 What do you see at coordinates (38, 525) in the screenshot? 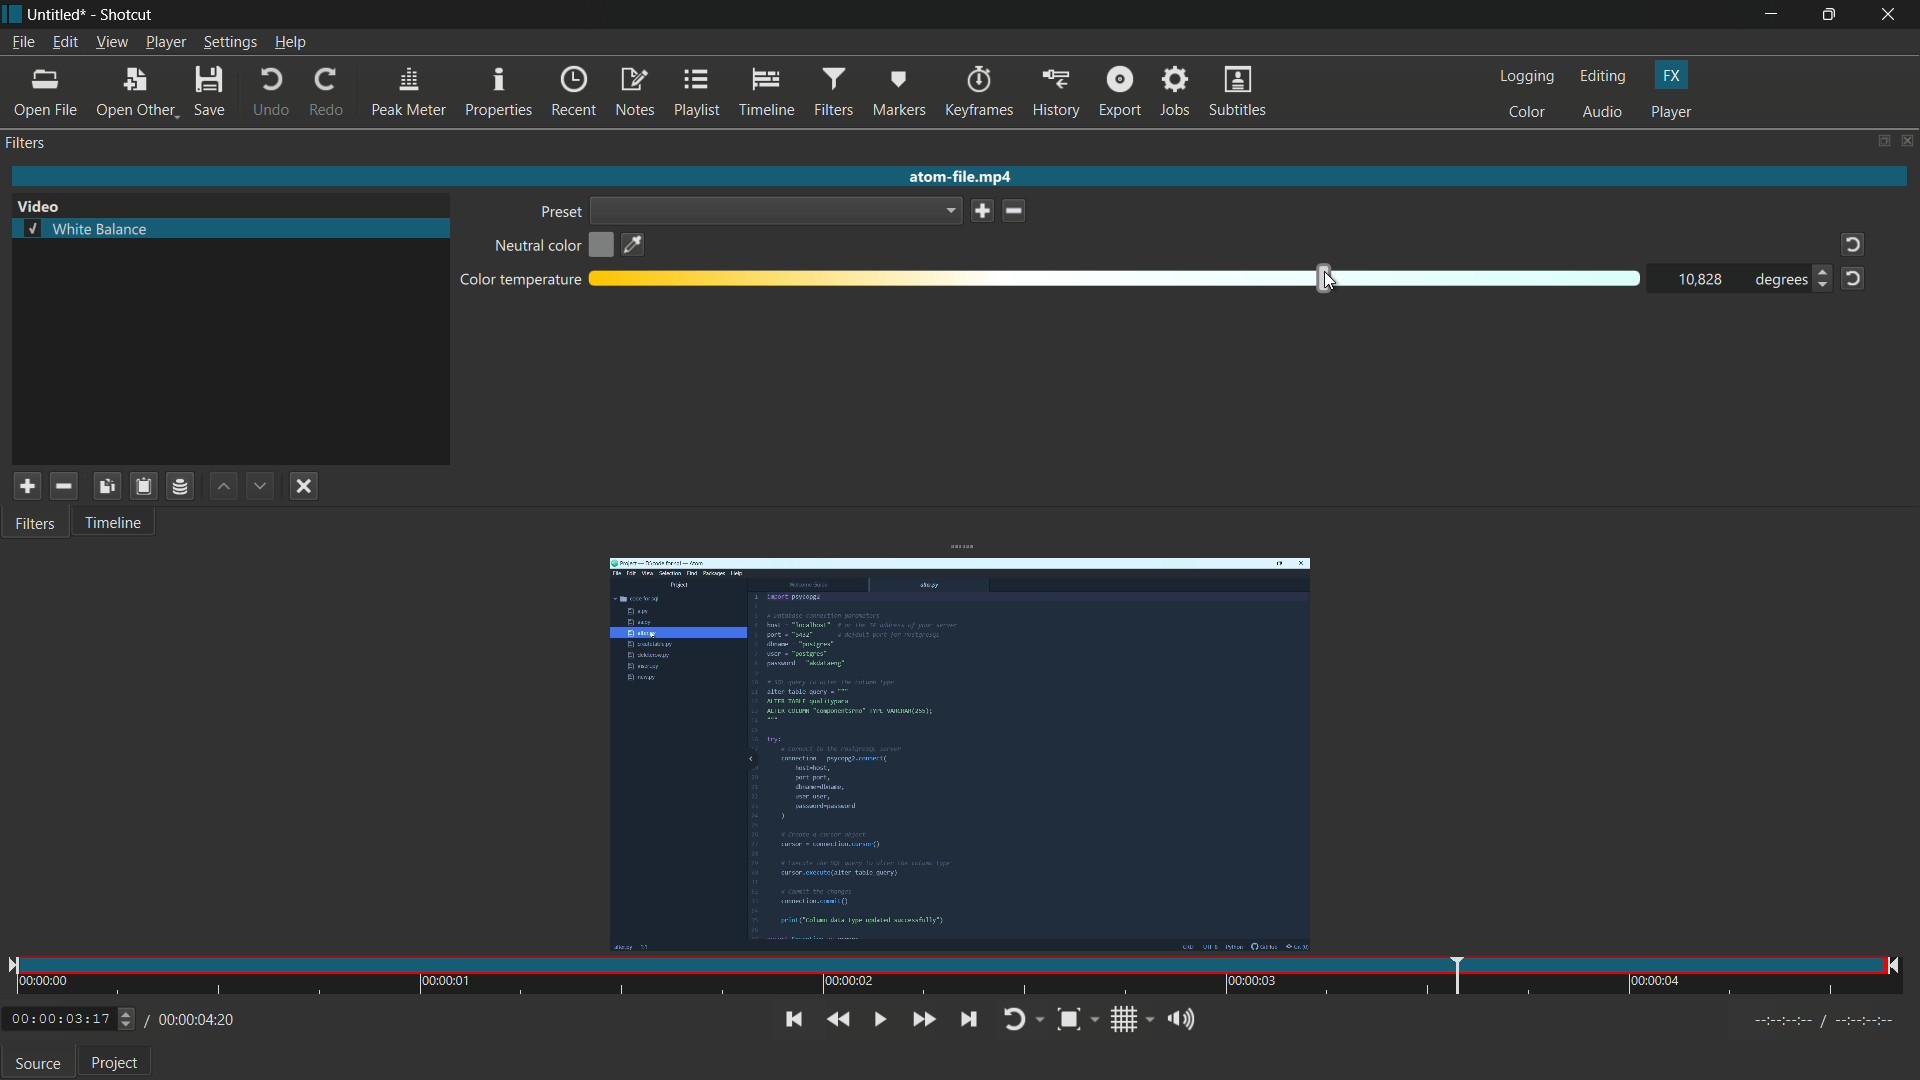
I see `filter tab` at bounding box center [38, 525].